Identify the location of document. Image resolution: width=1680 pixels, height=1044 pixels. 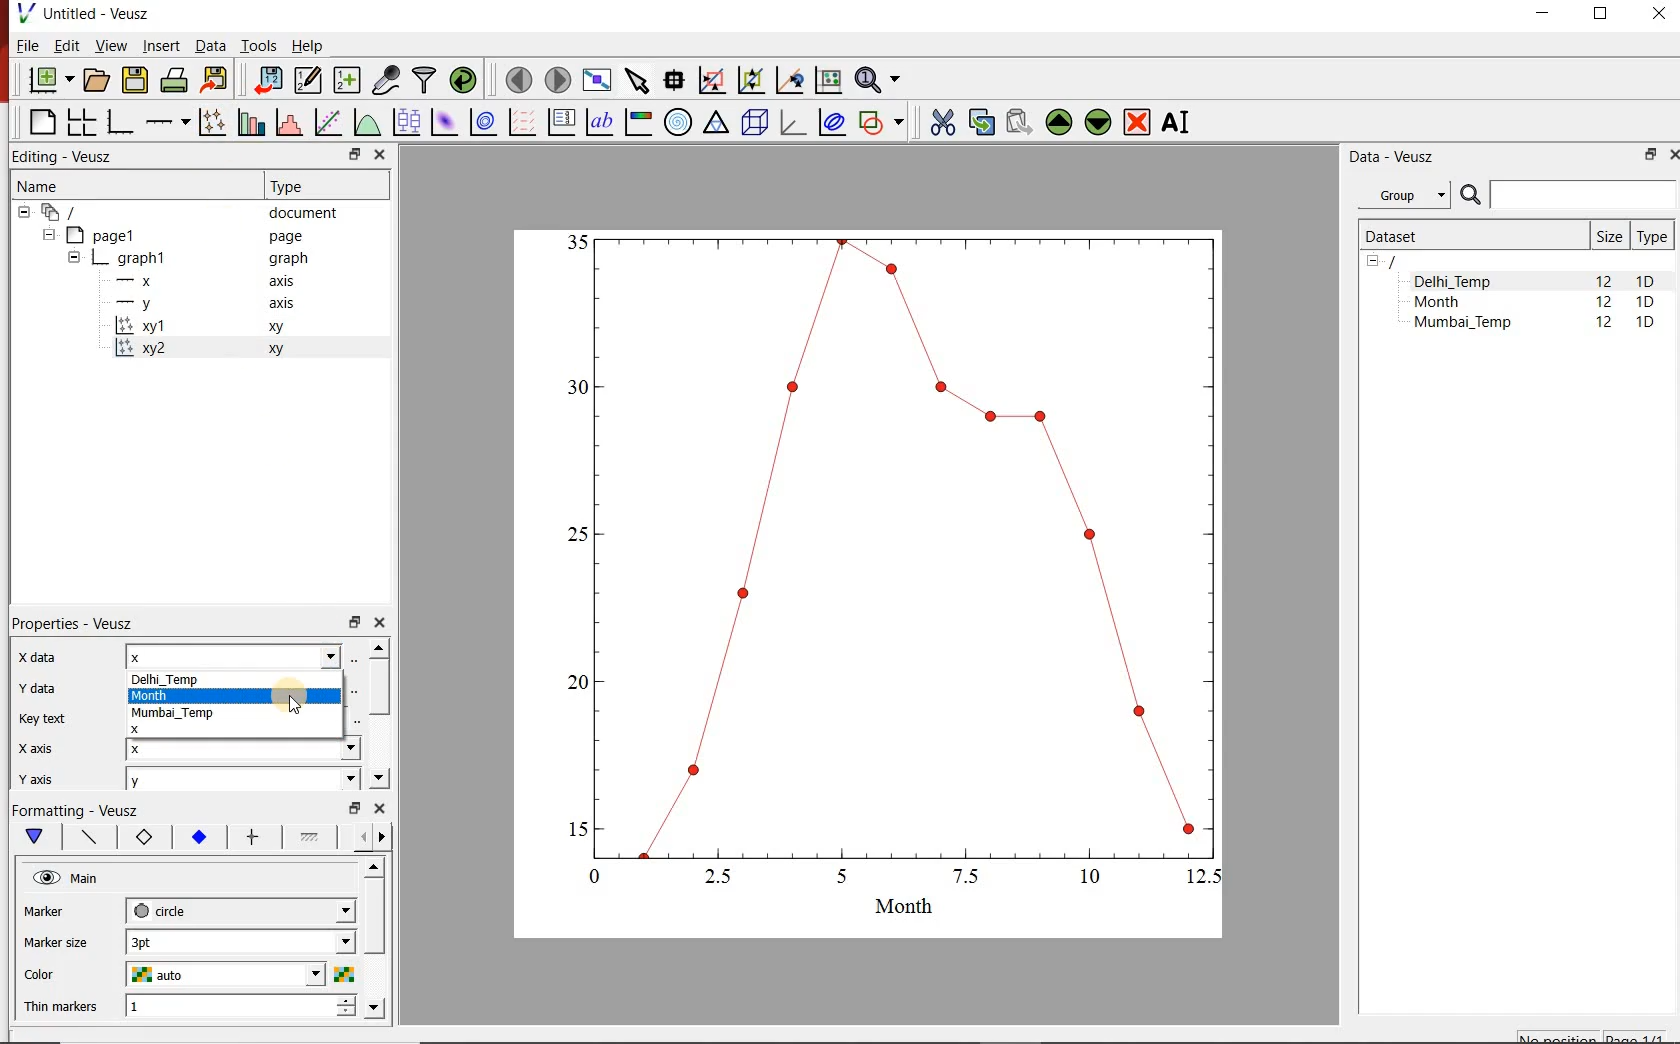
(182, 211).